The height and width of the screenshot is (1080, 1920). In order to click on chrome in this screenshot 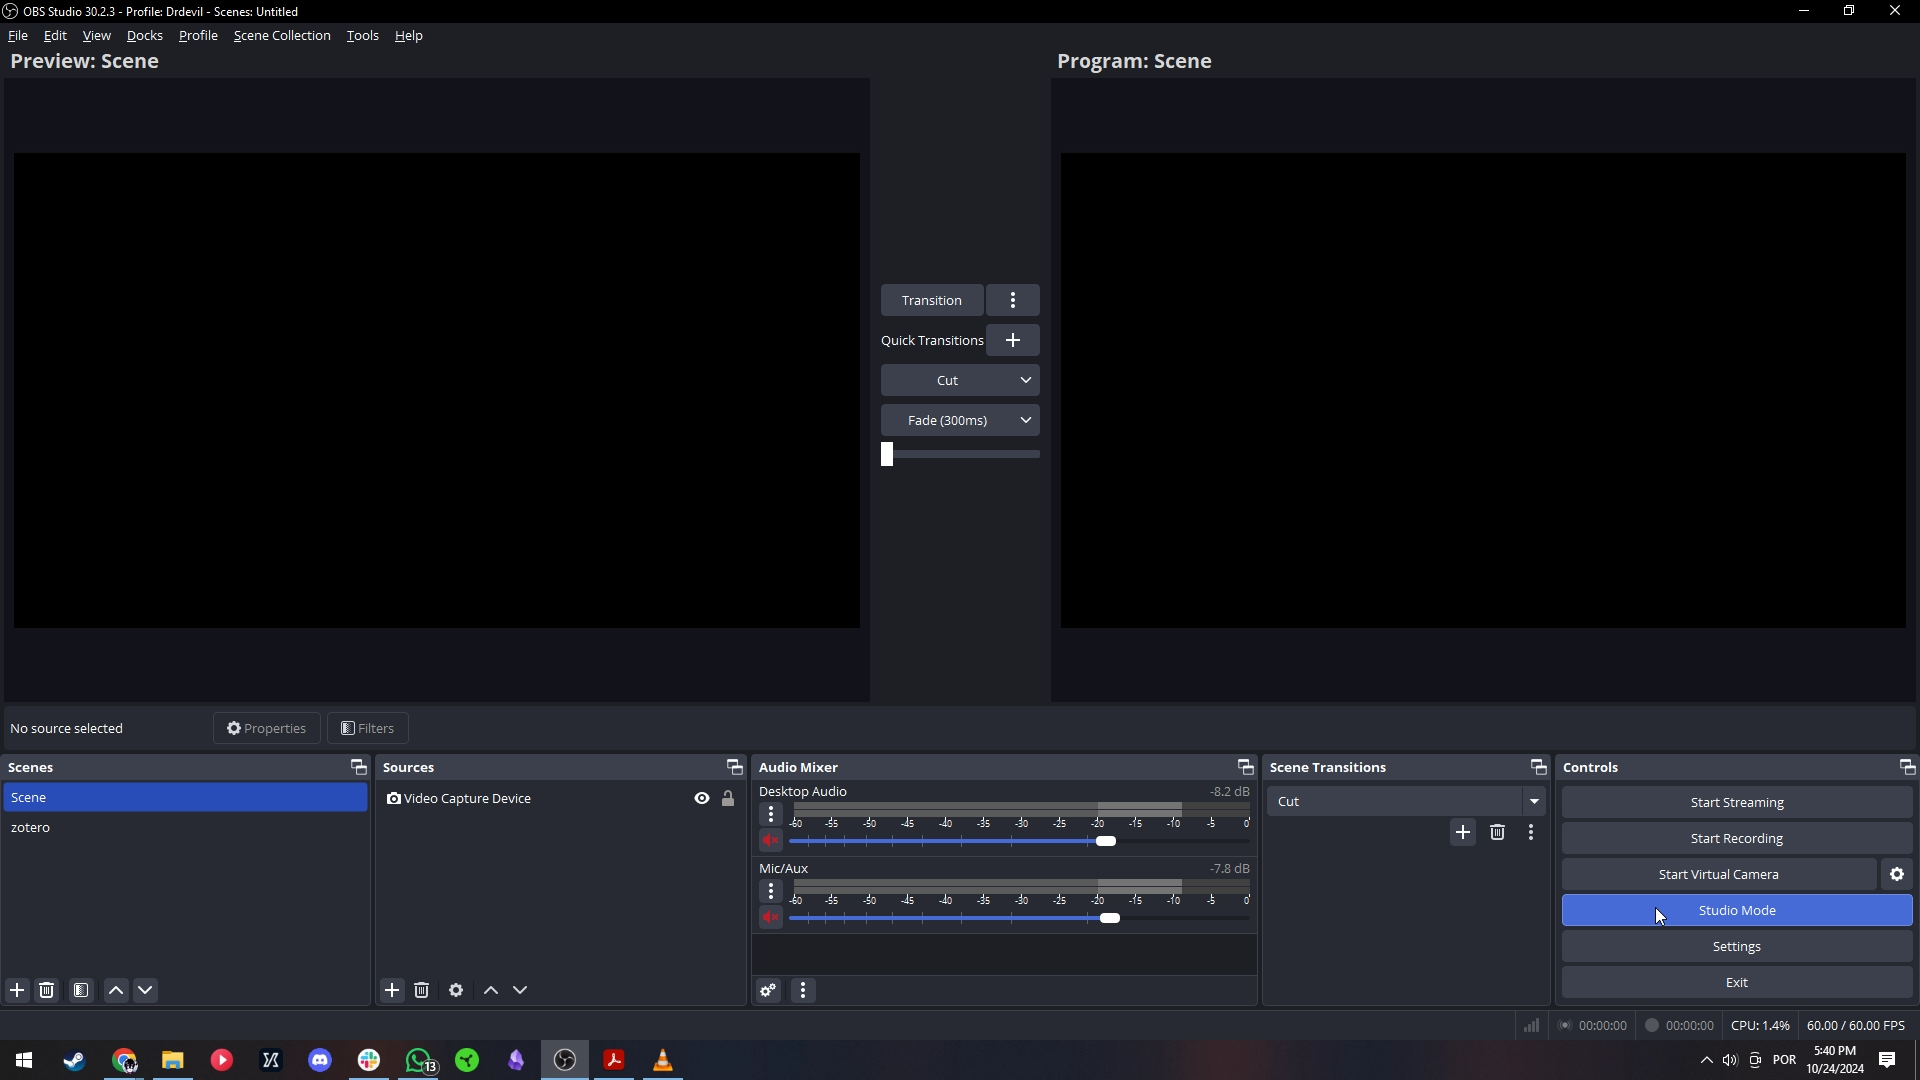, I will do `click(125, 1060)`.